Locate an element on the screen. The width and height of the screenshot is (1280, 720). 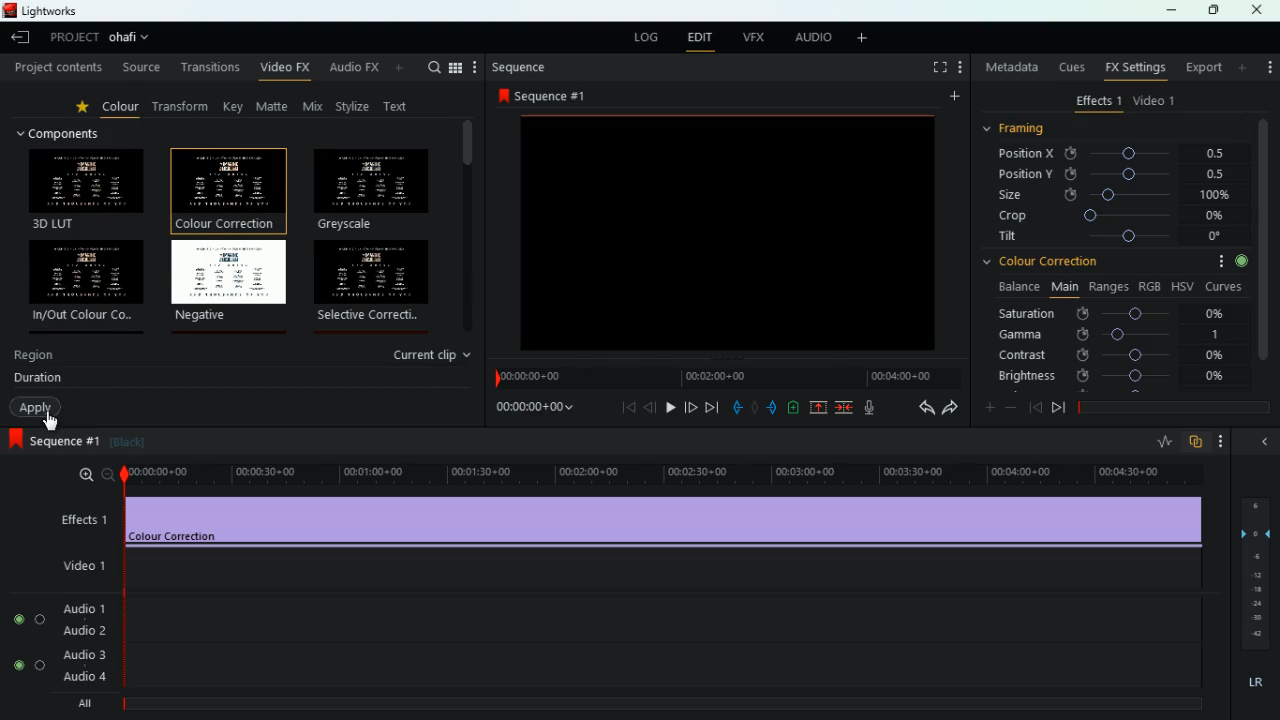
effect is located at coordinates (666, 522).